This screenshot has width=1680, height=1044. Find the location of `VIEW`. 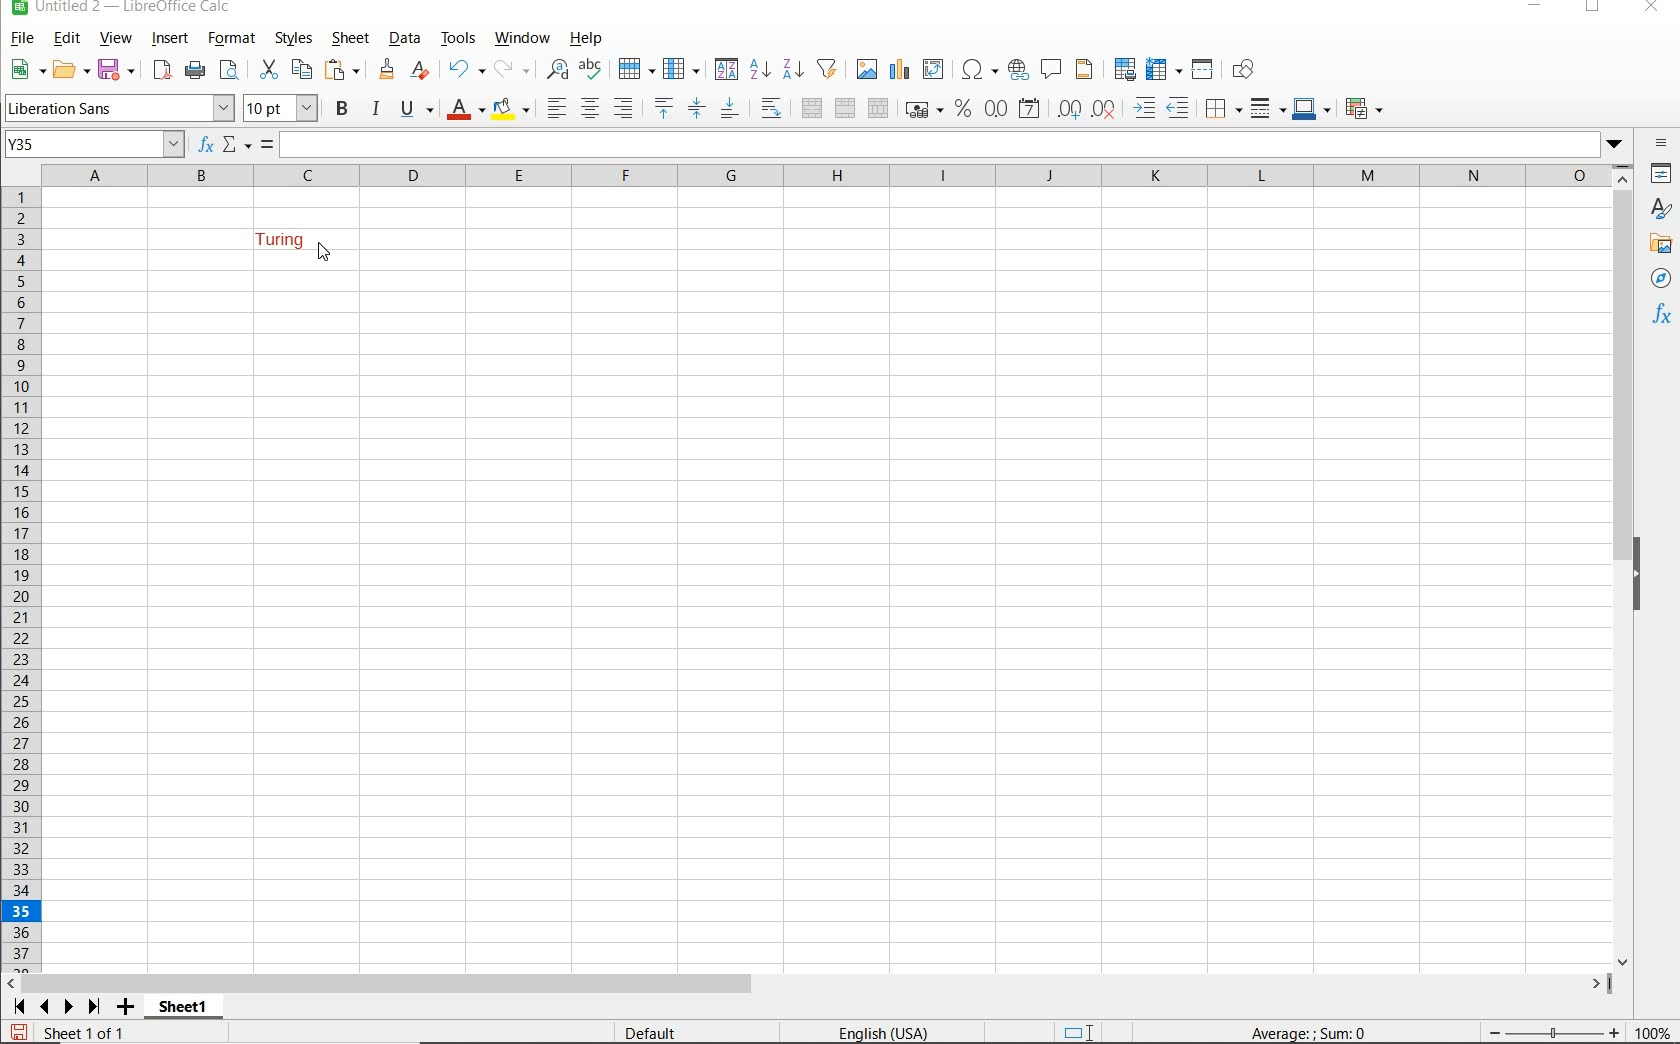

VIEW is located at coordinates (116, 39).